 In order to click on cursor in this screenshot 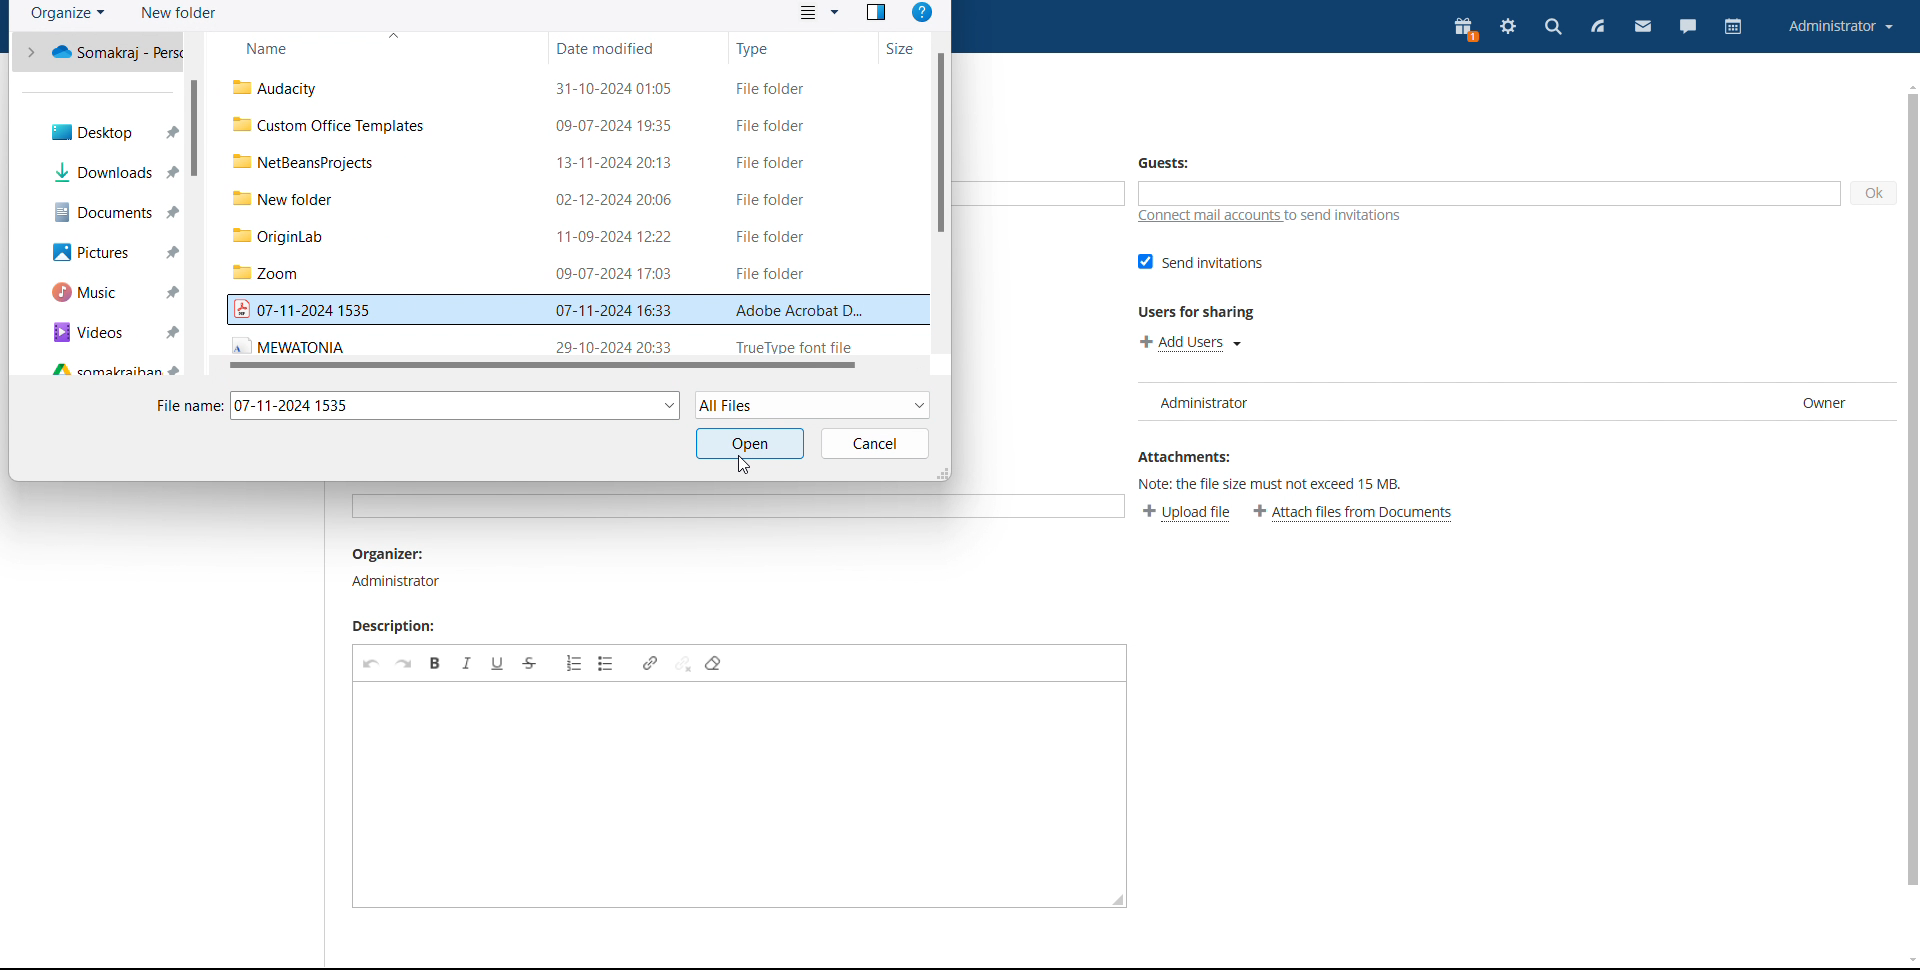, I will do `click(739, 467)`.